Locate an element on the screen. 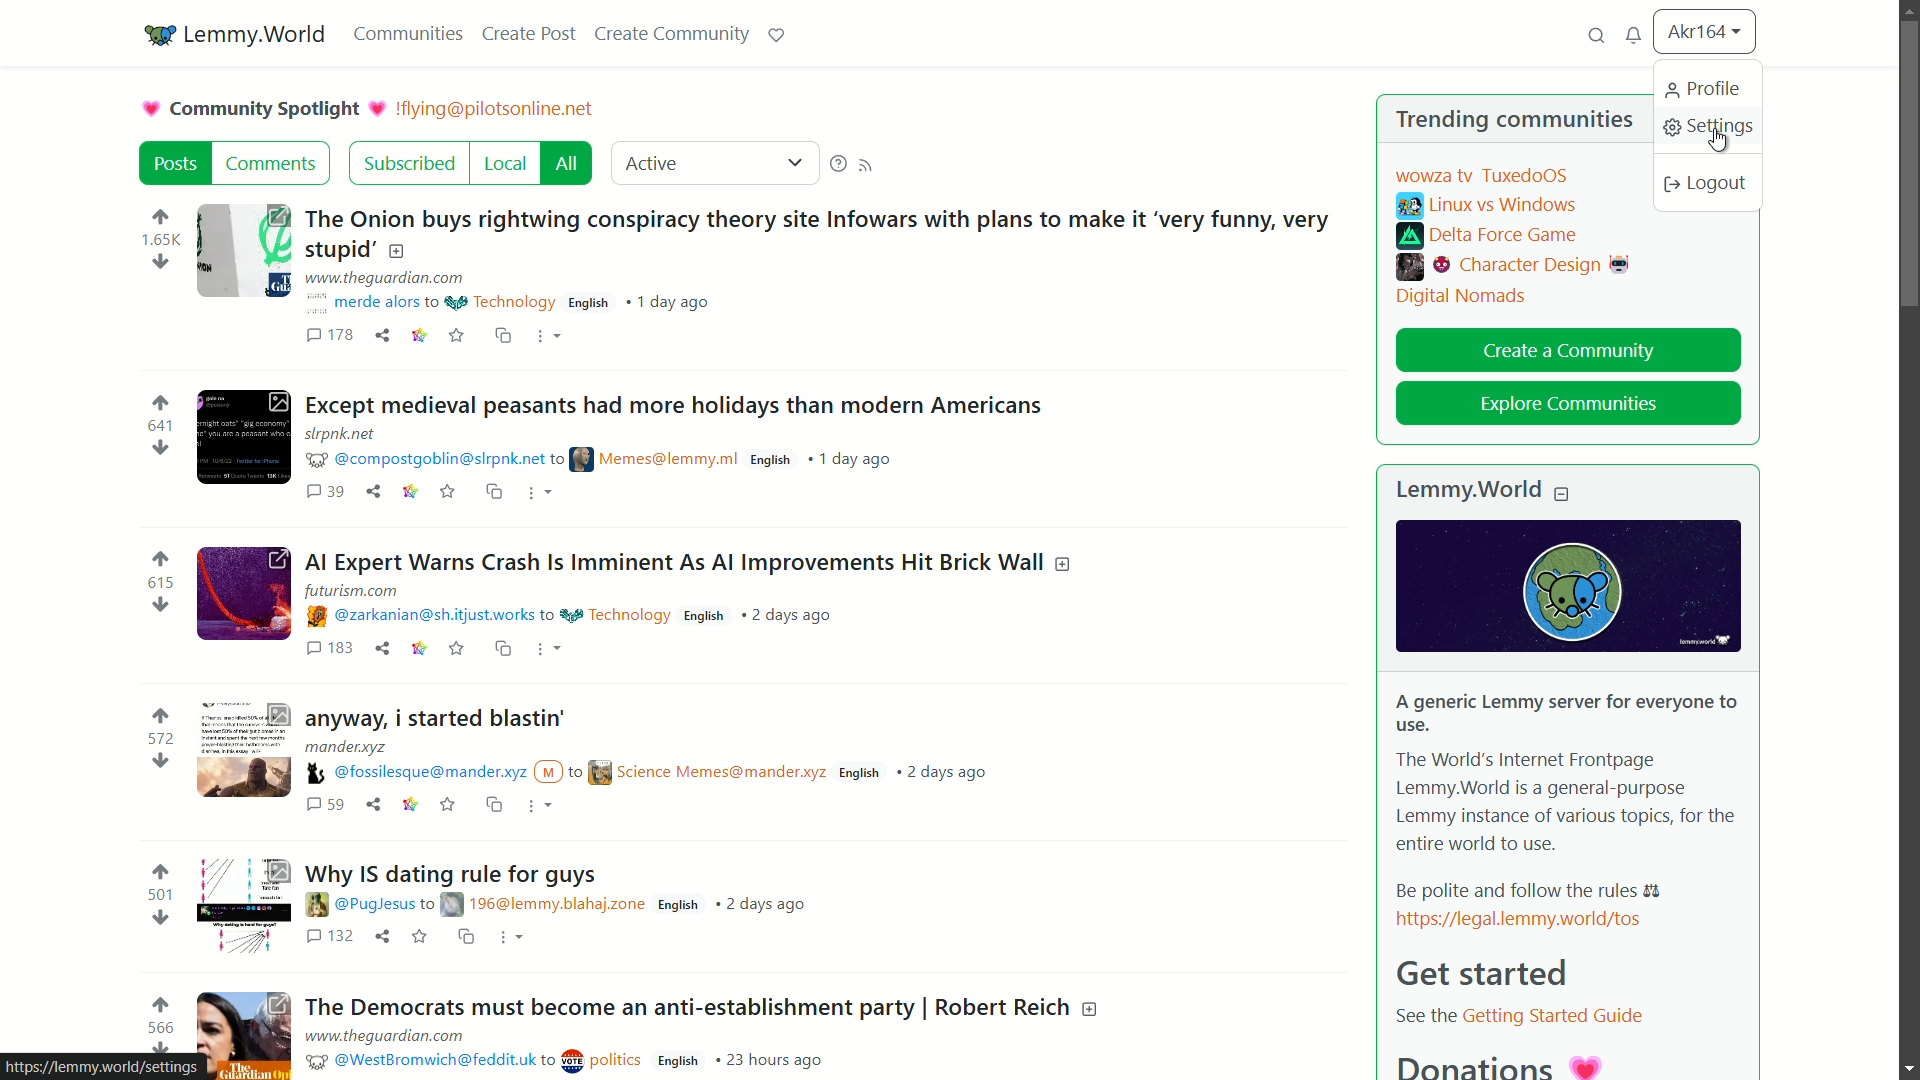 This screenshot has width=1920, height=1080. character design is located at coordinates (1514, 268).